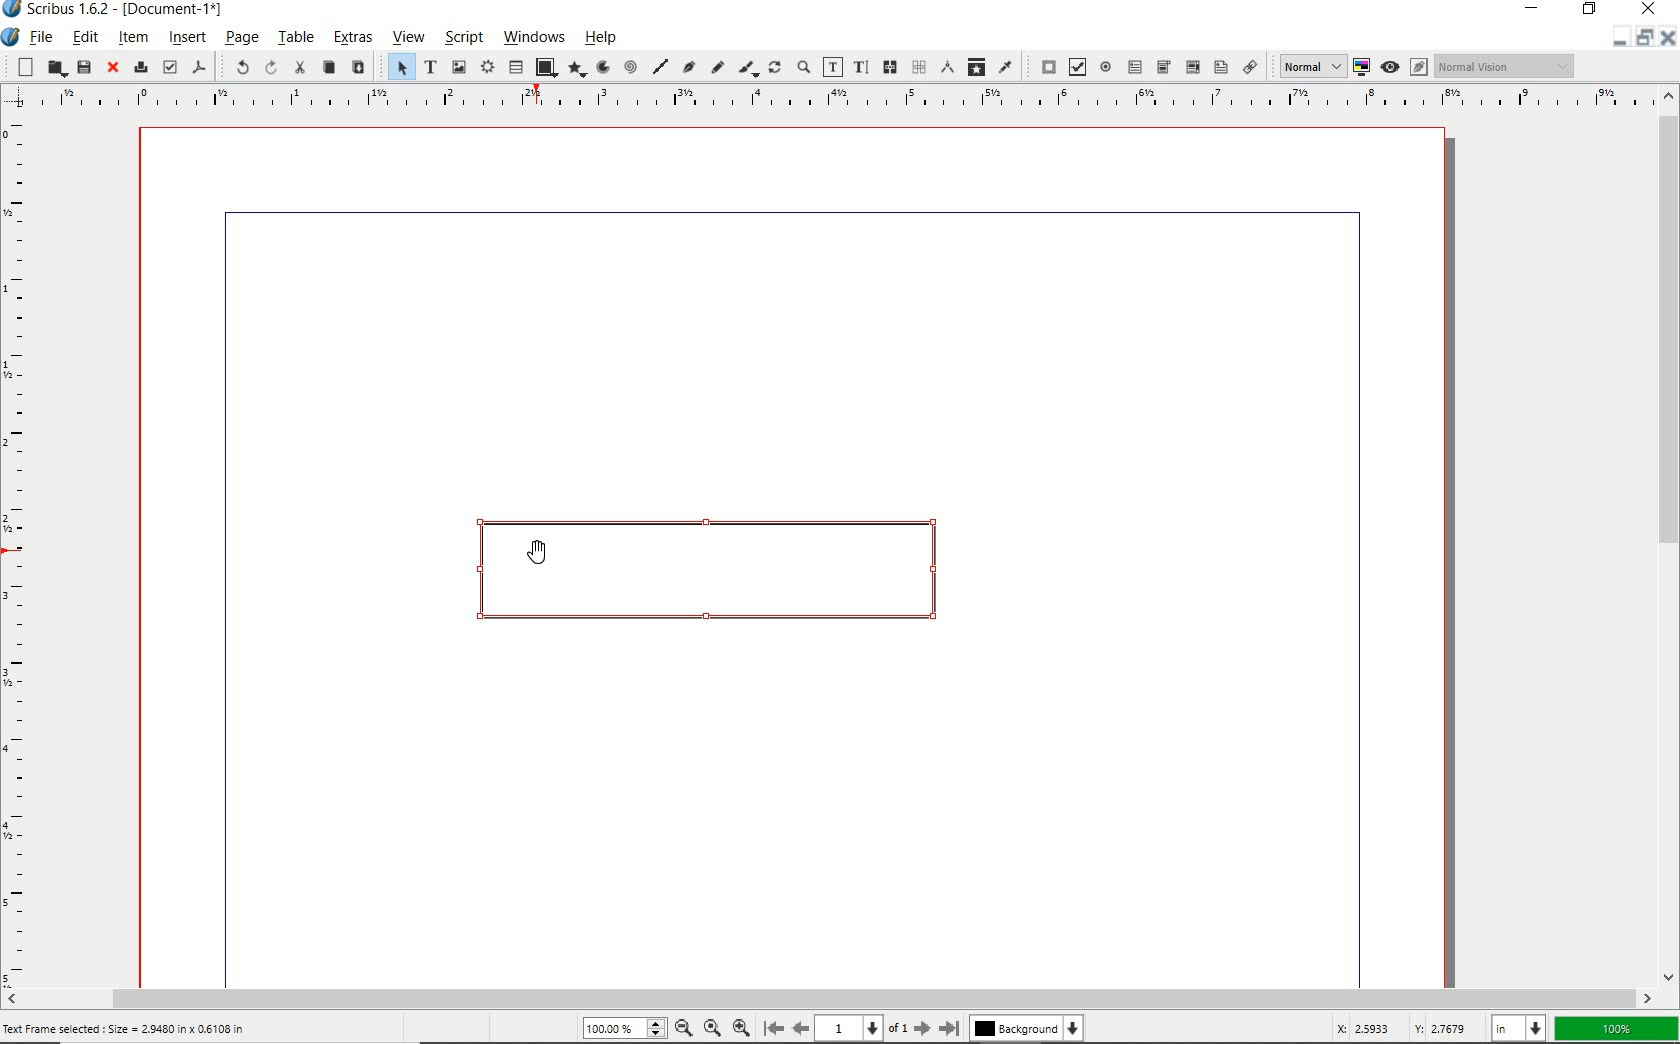 The height and width of the screenshot is (1044, 1680). What do you see at coordinates (55, 69) in the screenshot?
I see `open` at bounding box center [55, 69].